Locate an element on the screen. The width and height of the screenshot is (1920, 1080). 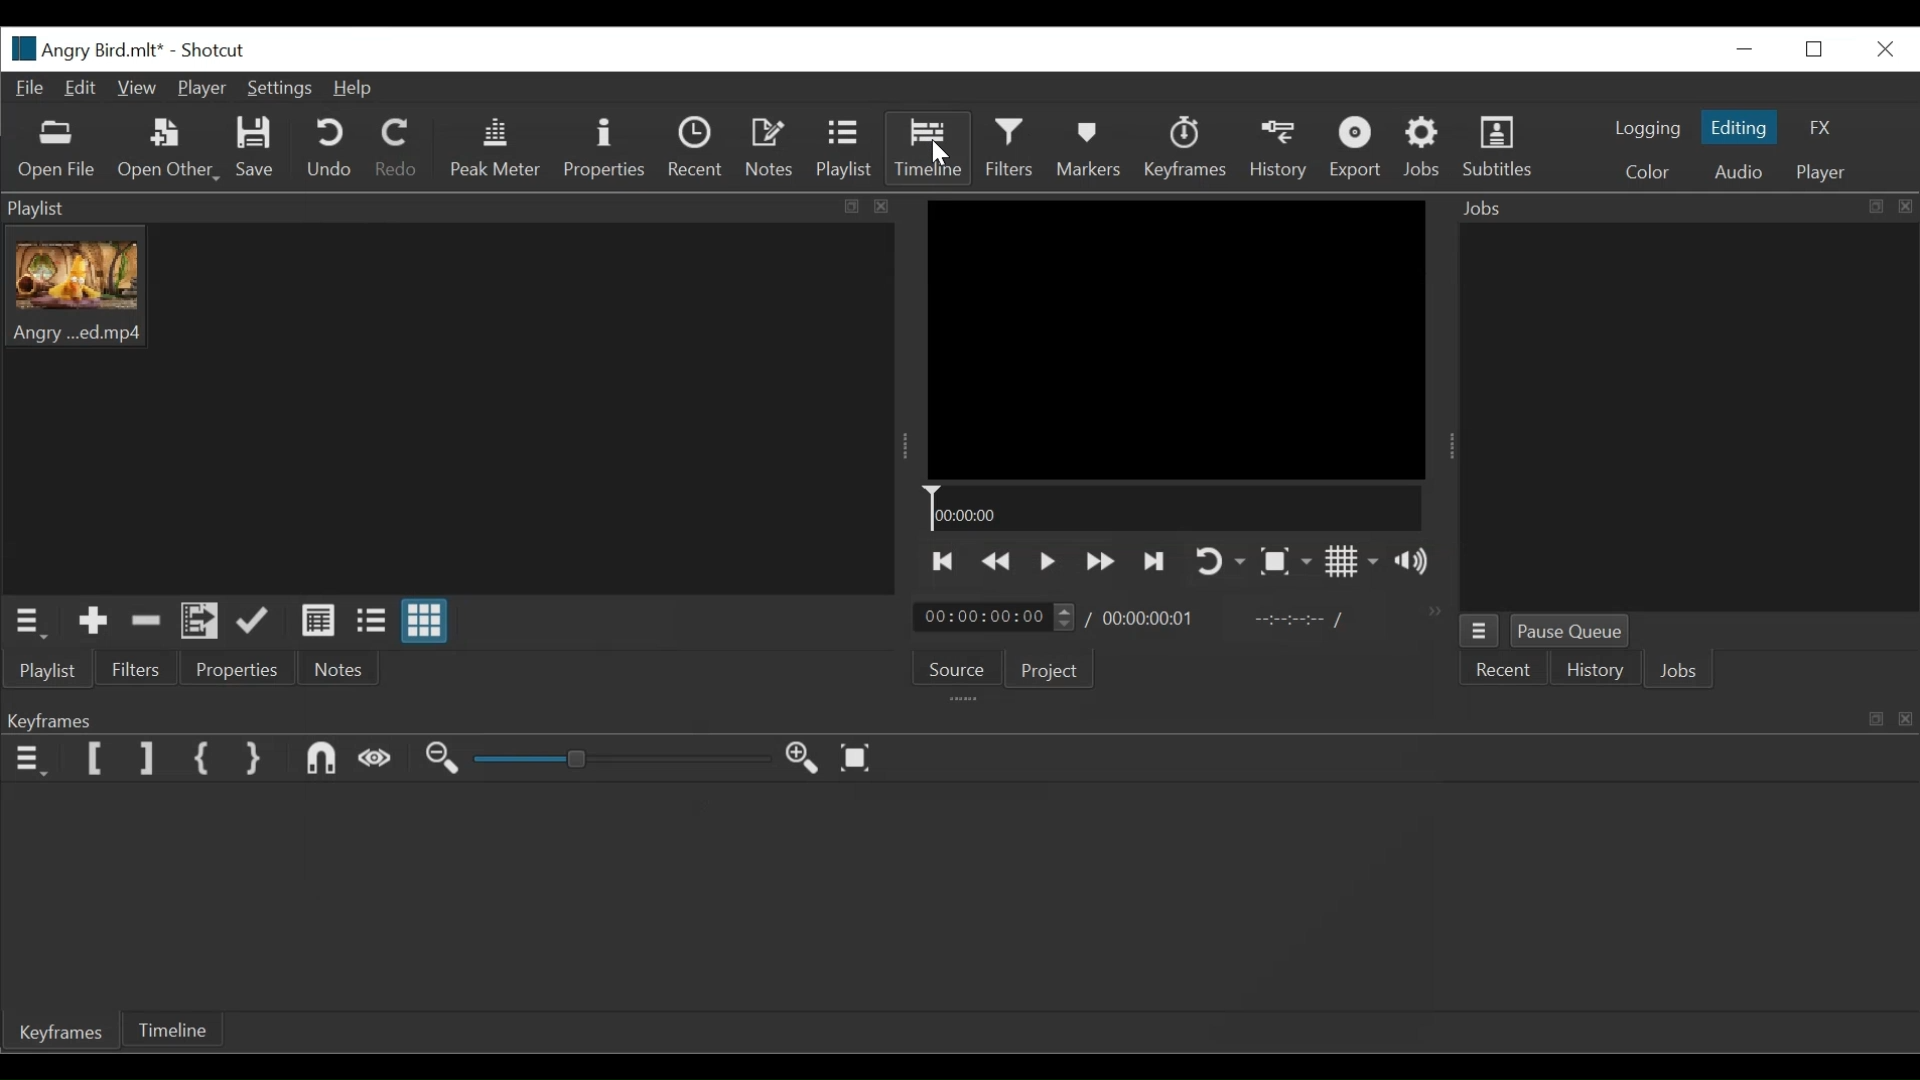
Set Second Filter Keyframe is located at coordinates (254, 760).